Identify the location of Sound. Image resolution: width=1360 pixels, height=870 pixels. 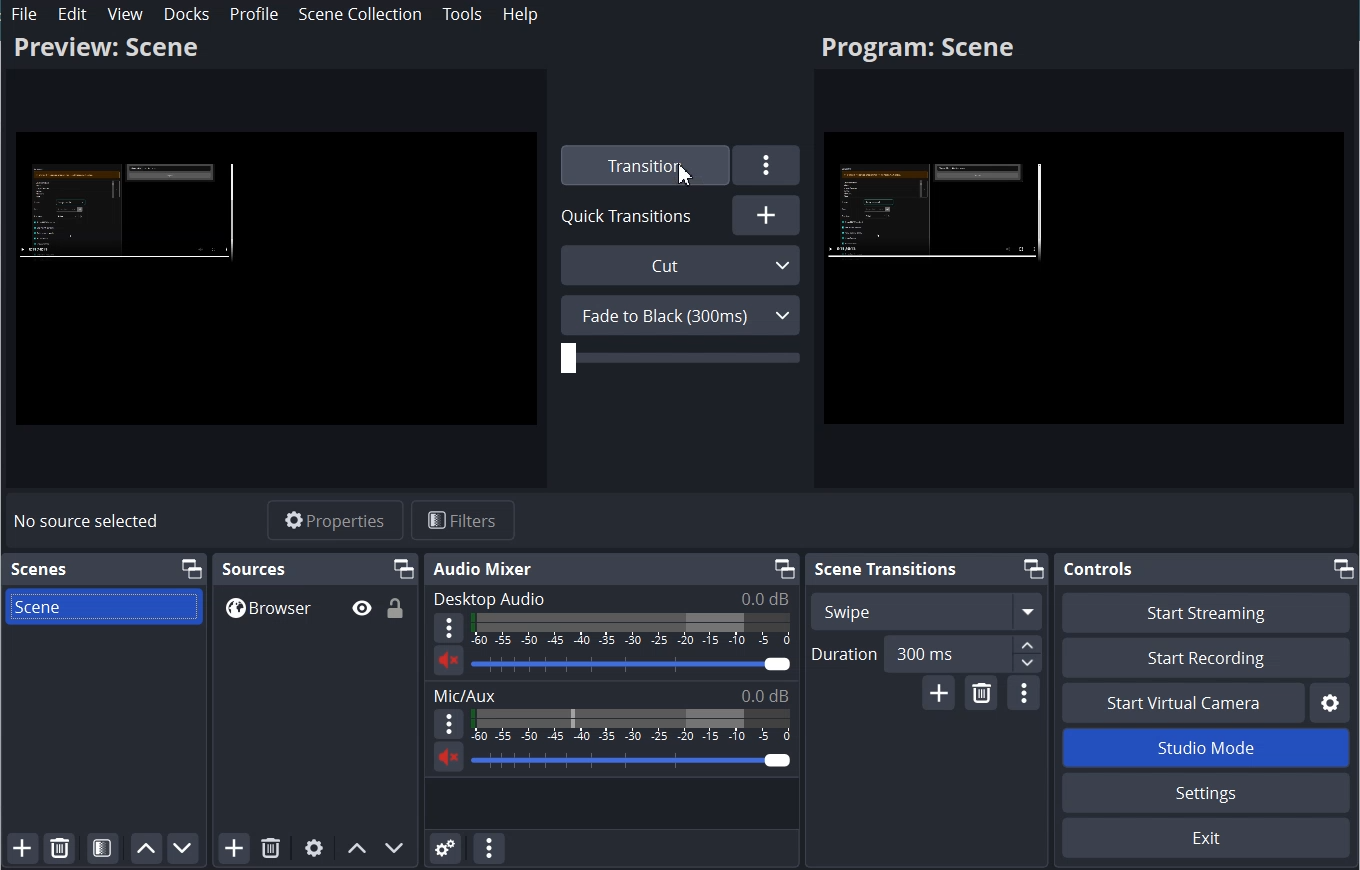
(448, 756).